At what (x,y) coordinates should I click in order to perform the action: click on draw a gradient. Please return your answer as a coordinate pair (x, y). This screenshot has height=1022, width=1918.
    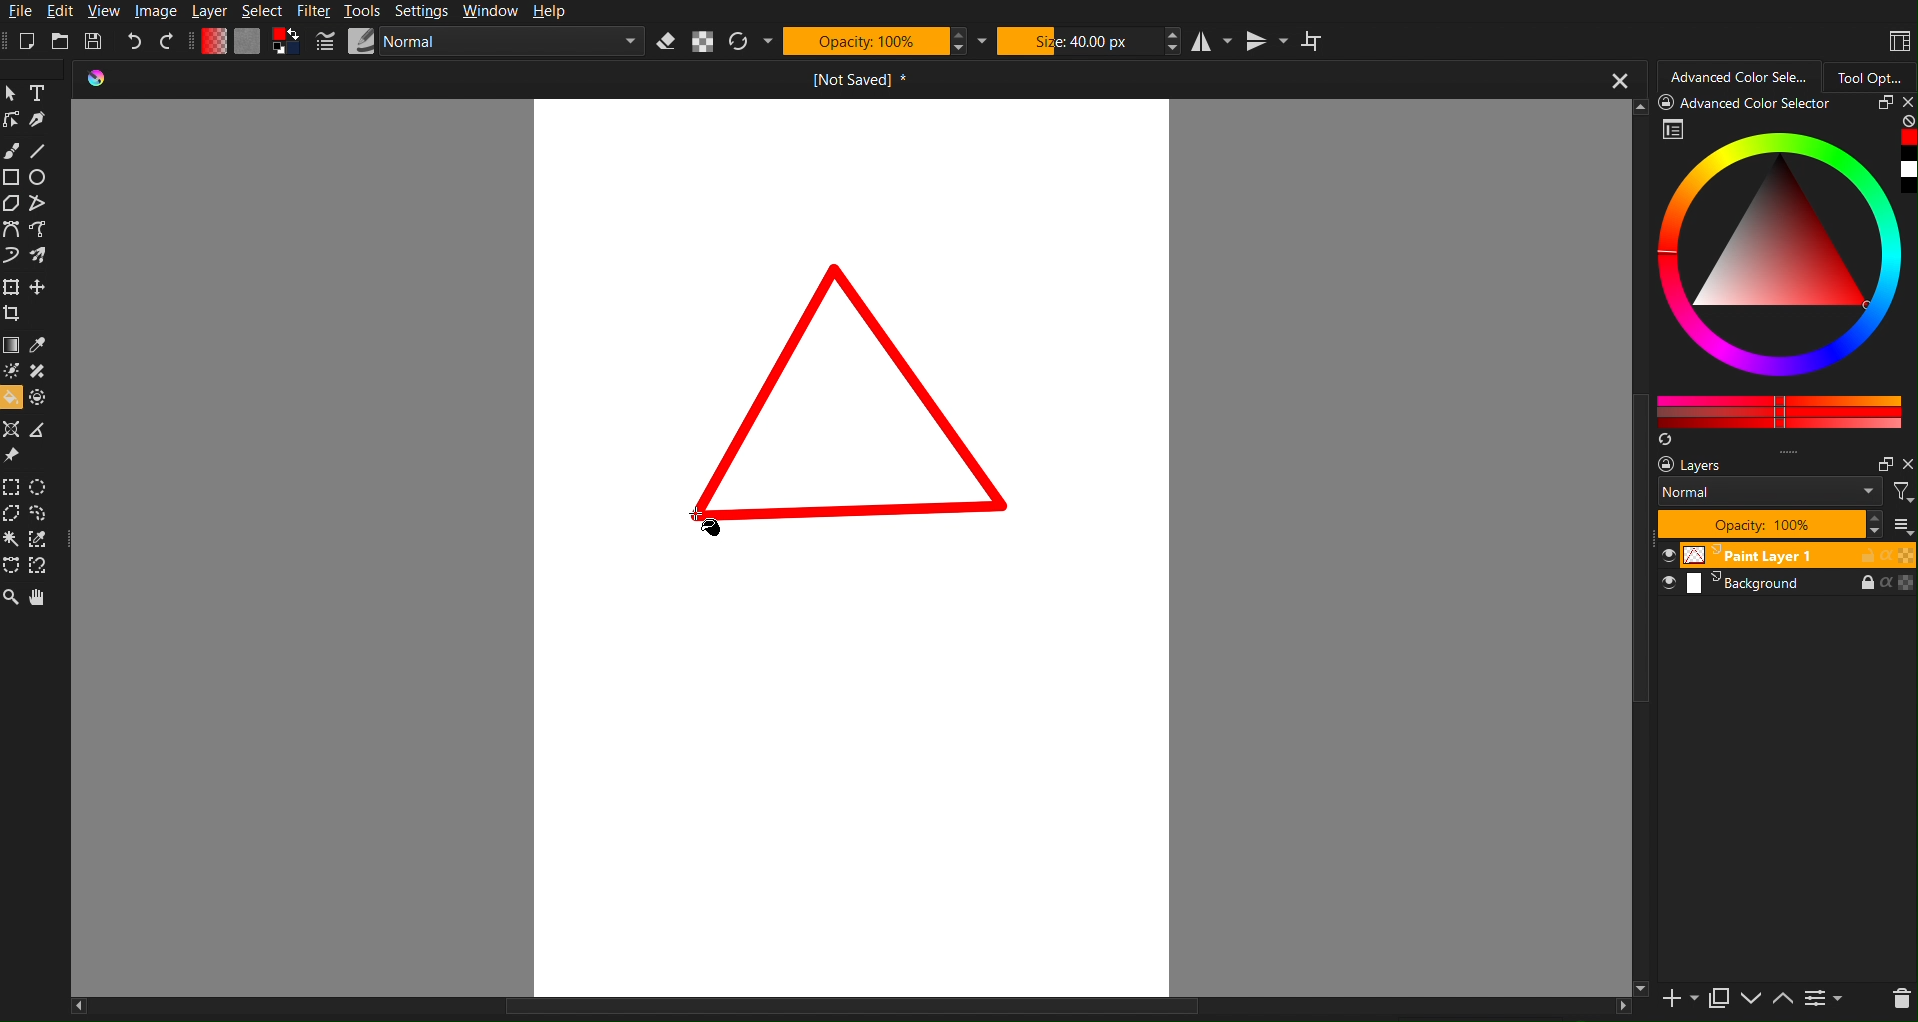
    Looking at the image, I should click on (12, 345).